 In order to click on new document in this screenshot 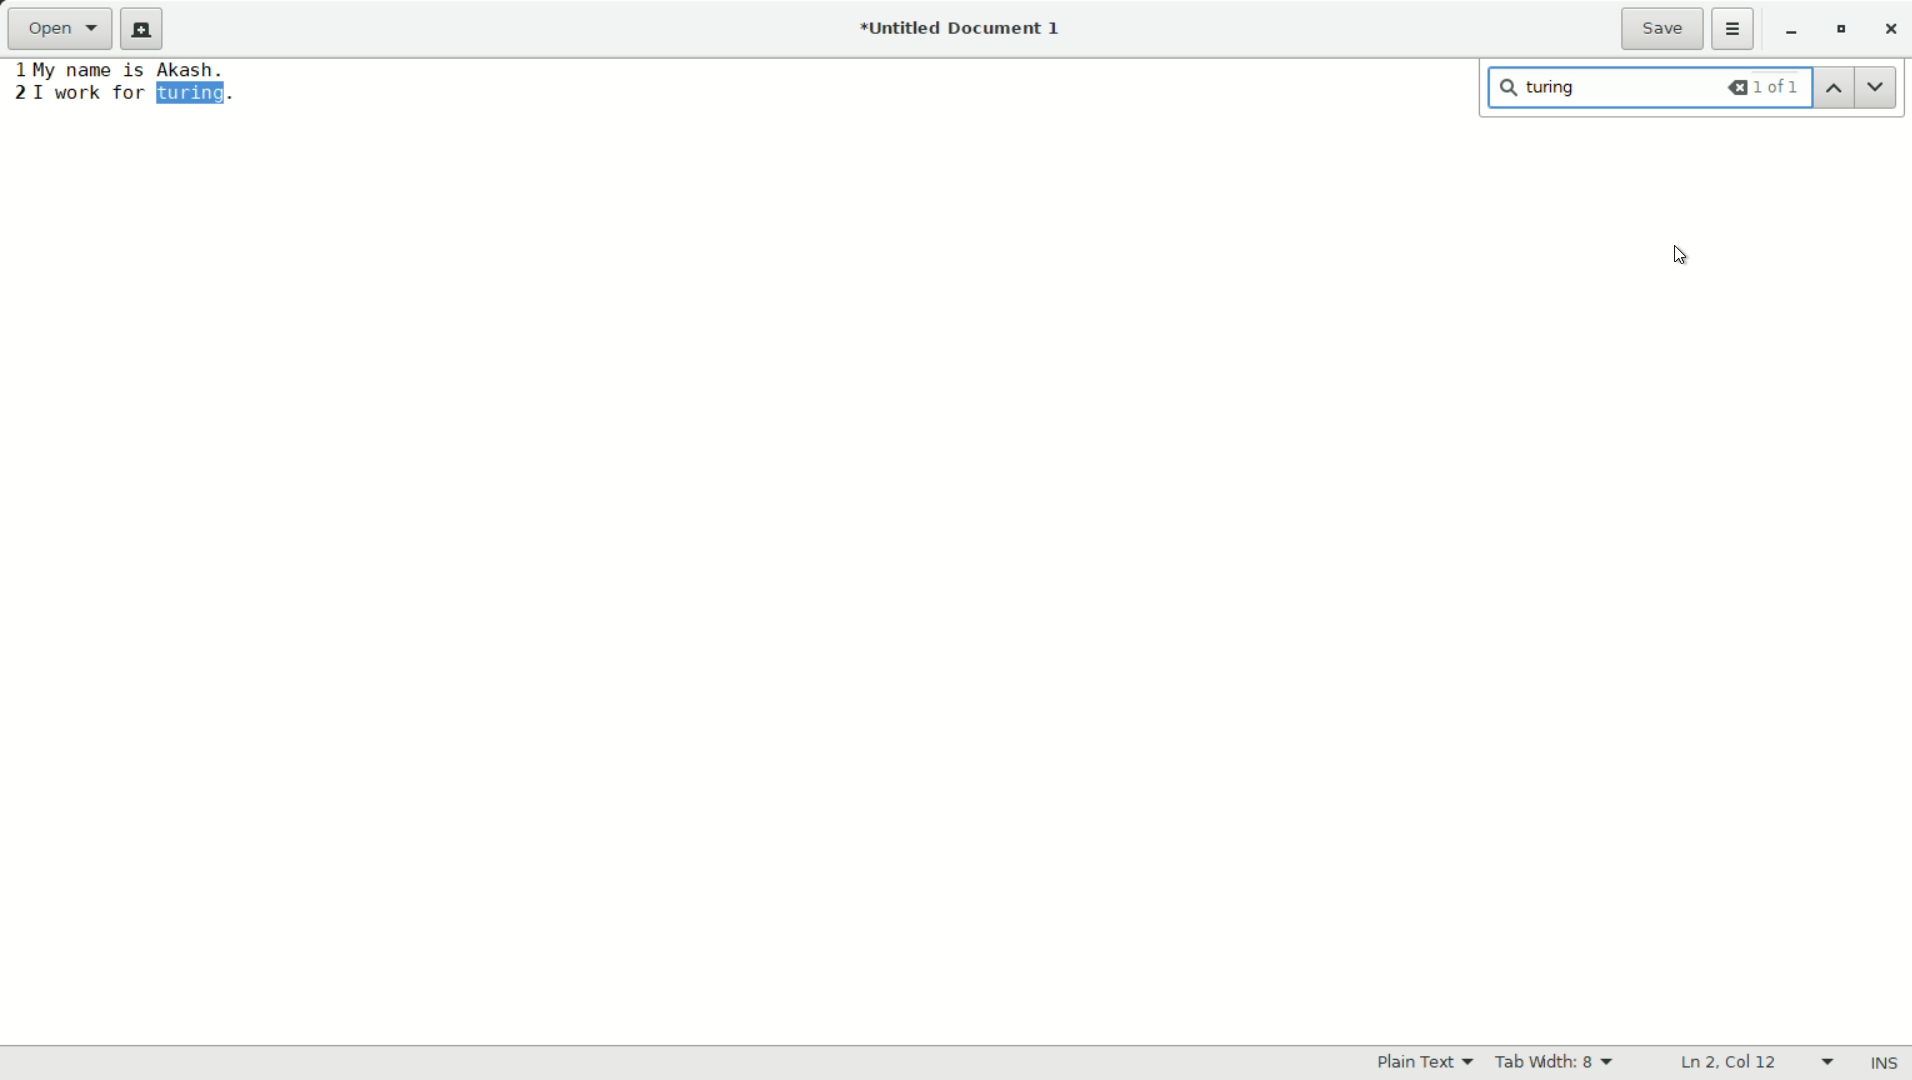, I will do `click(148, 29)`.